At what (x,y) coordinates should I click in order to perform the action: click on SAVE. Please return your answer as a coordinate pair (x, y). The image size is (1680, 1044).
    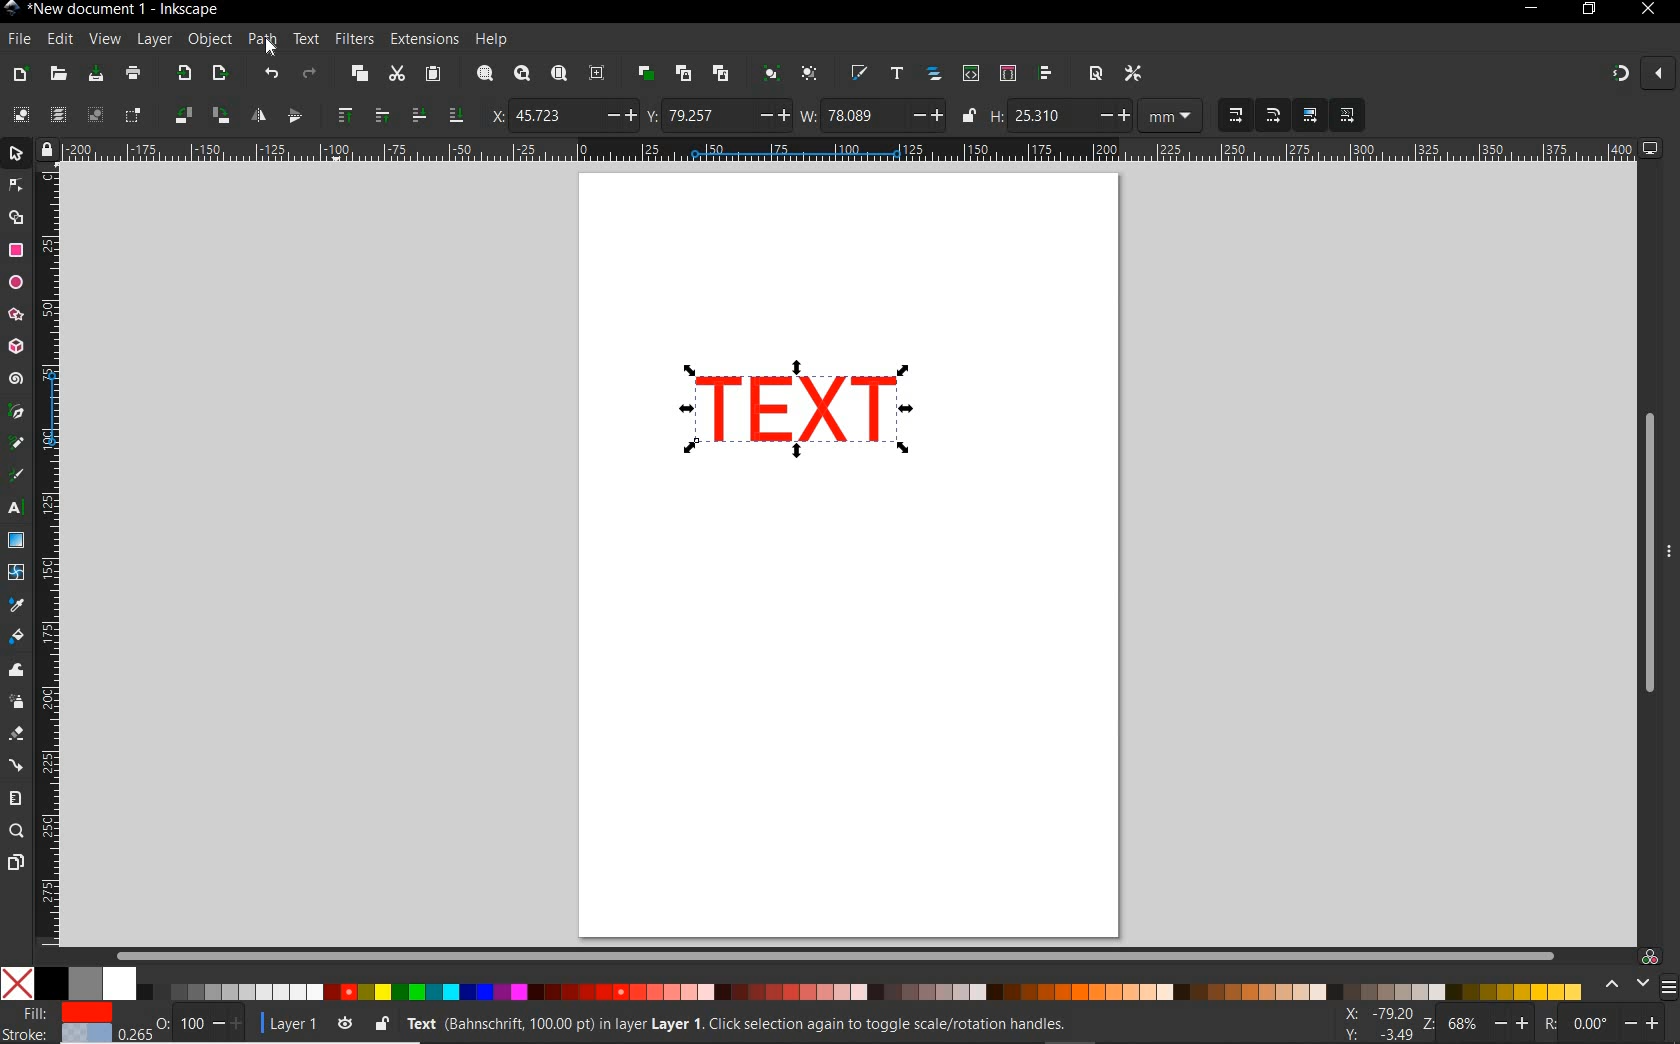
    Looking at the image, I should click on (94, 74).